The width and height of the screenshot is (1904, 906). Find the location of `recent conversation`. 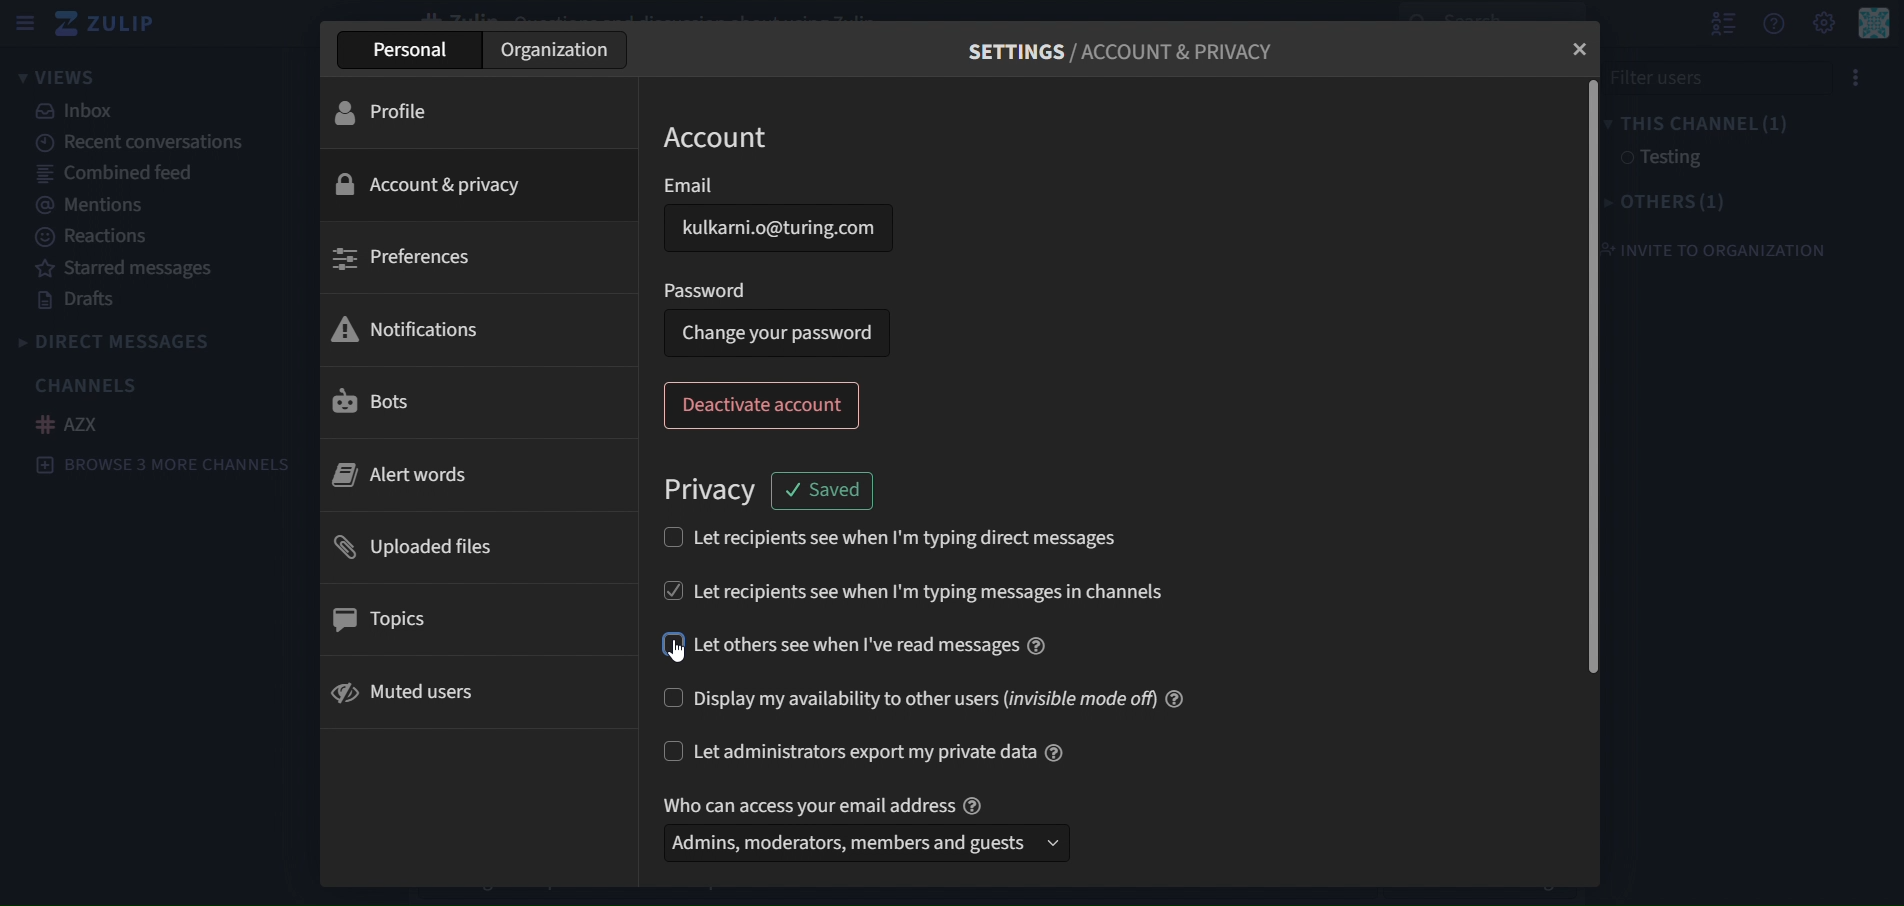

recent conversation is located at coordinates (148, 143).